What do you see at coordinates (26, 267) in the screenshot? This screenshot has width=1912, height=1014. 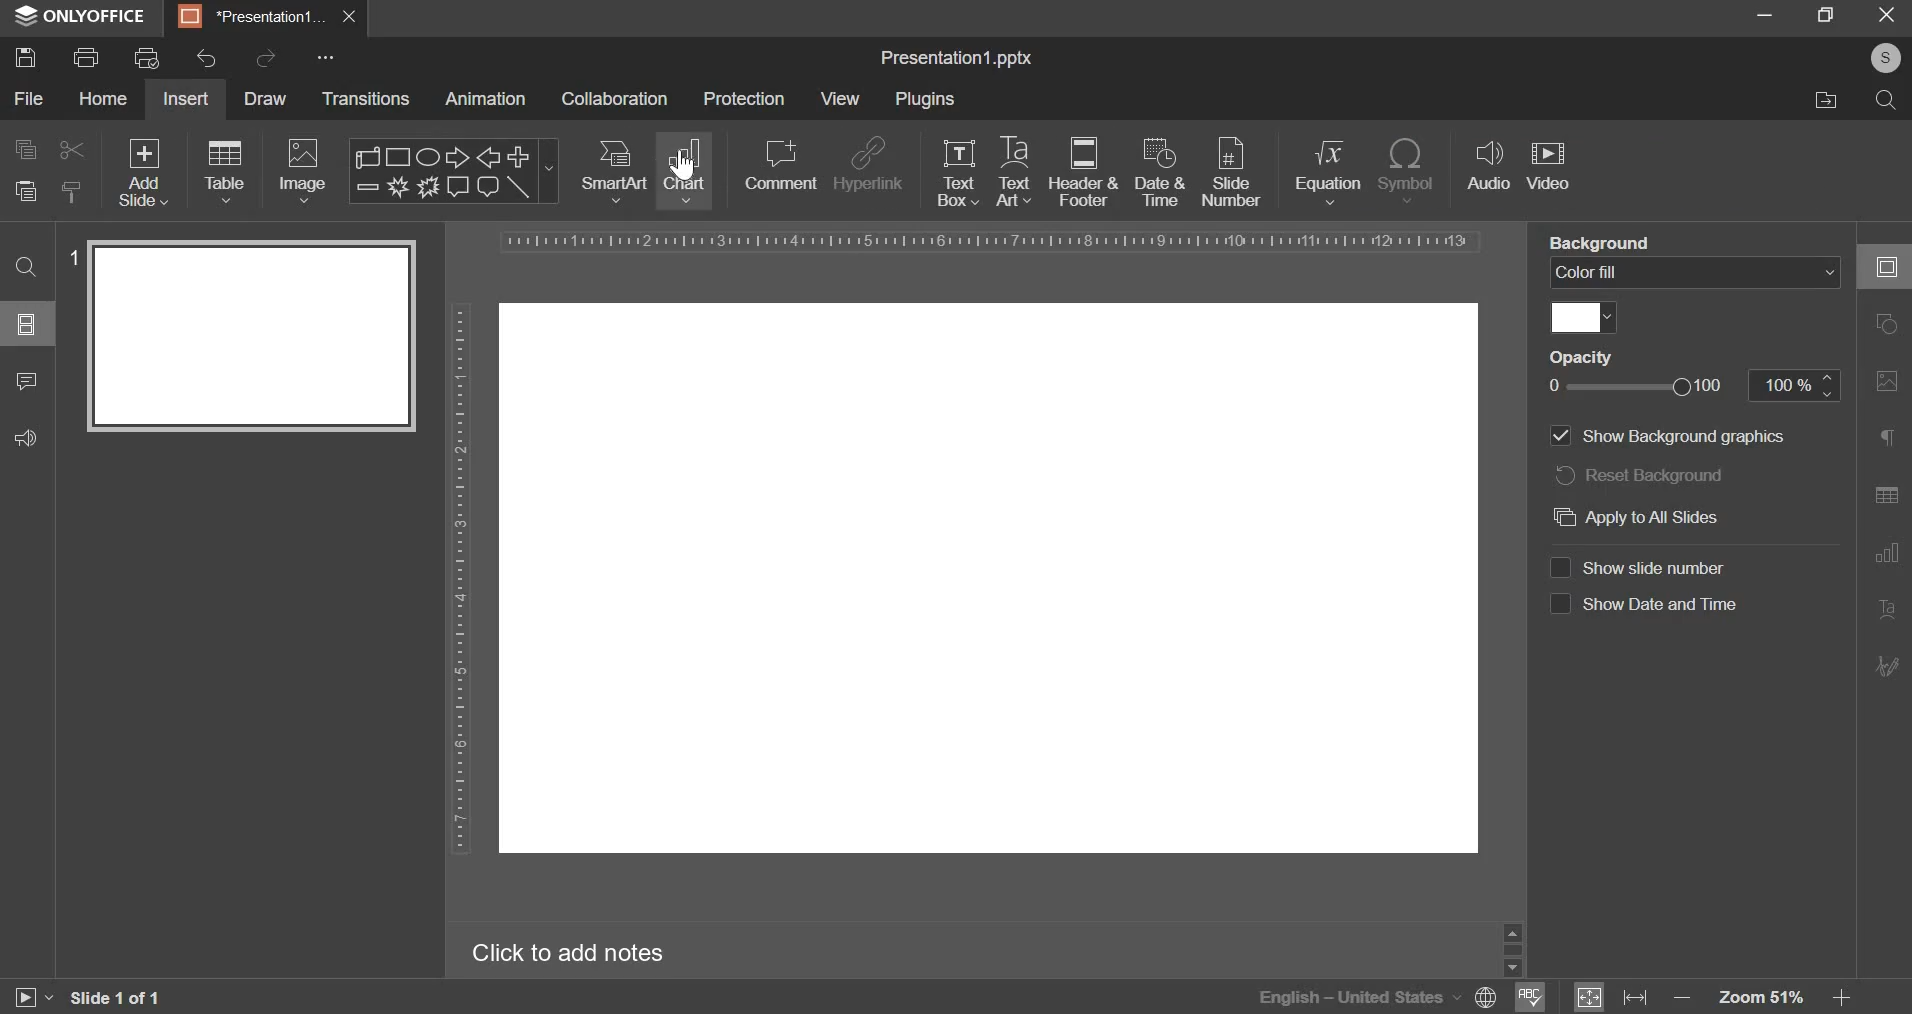 I see `find` at bounding box center [26, 267].